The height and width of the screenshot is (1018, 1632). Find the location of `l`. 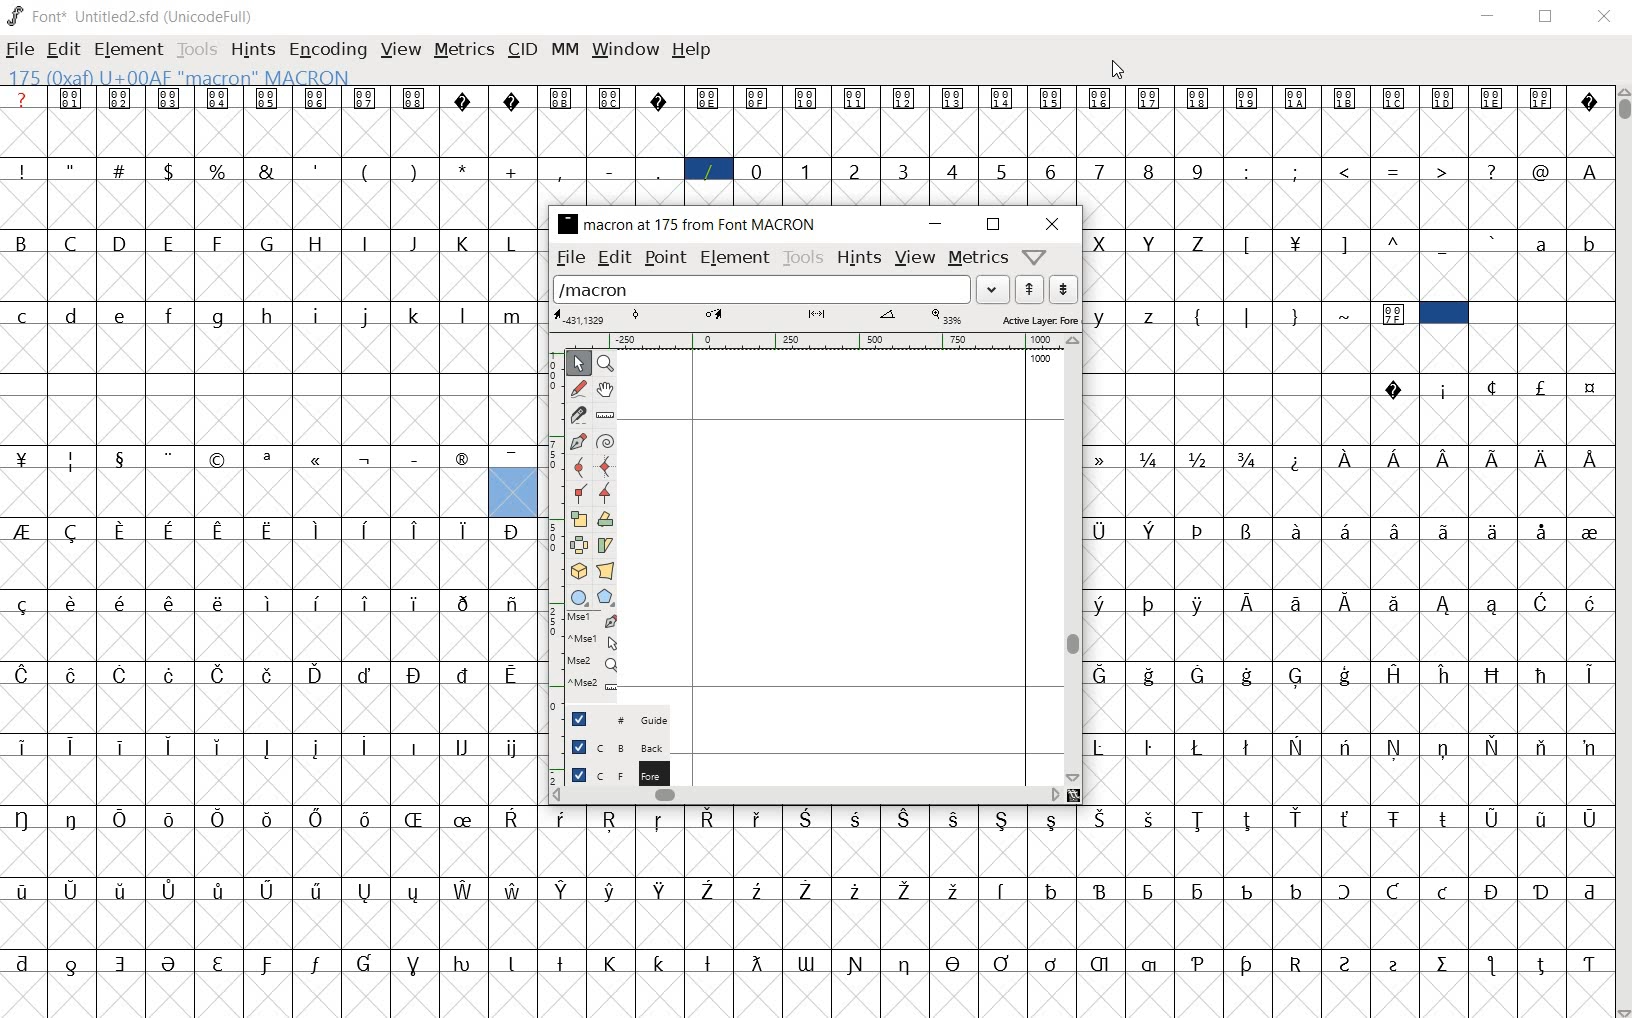

l is located at coordinates (466, 313).